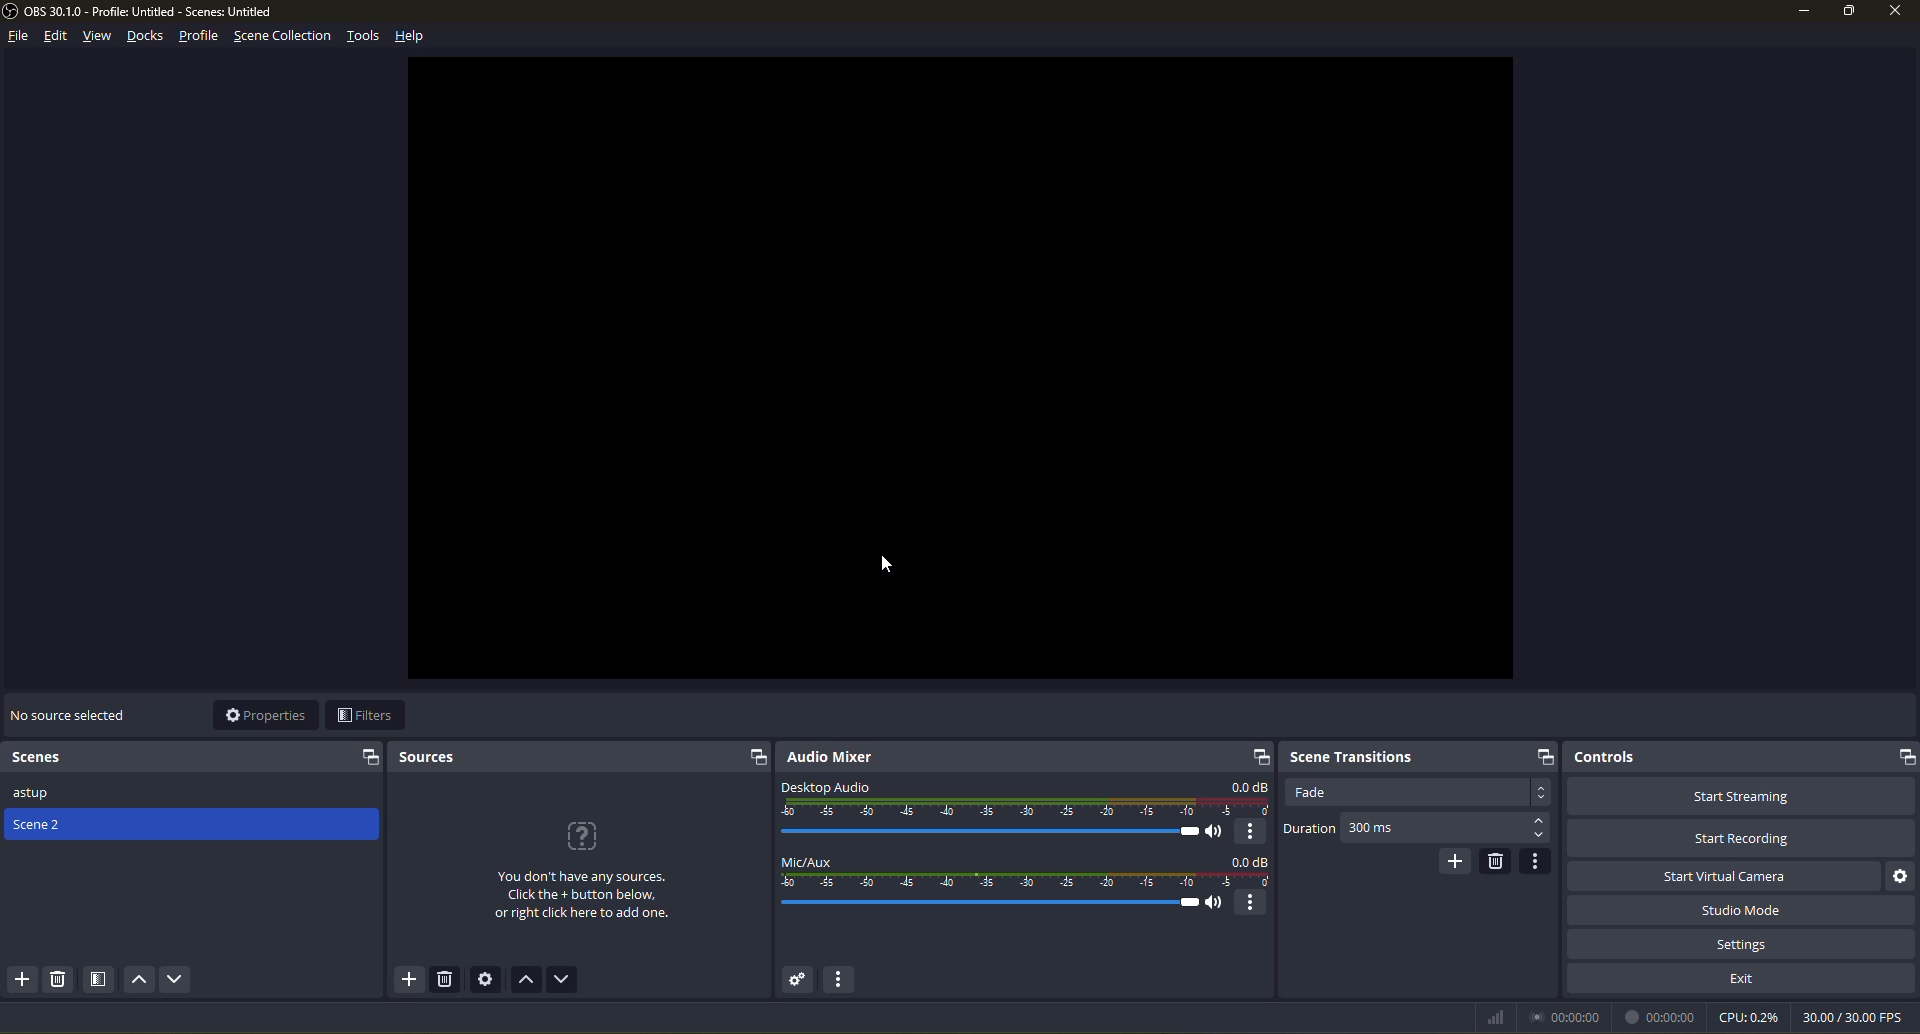  What do you see at coordinates (1316, 792) in the screenshot?
I see `fade` at bounding box center [1316, 792].